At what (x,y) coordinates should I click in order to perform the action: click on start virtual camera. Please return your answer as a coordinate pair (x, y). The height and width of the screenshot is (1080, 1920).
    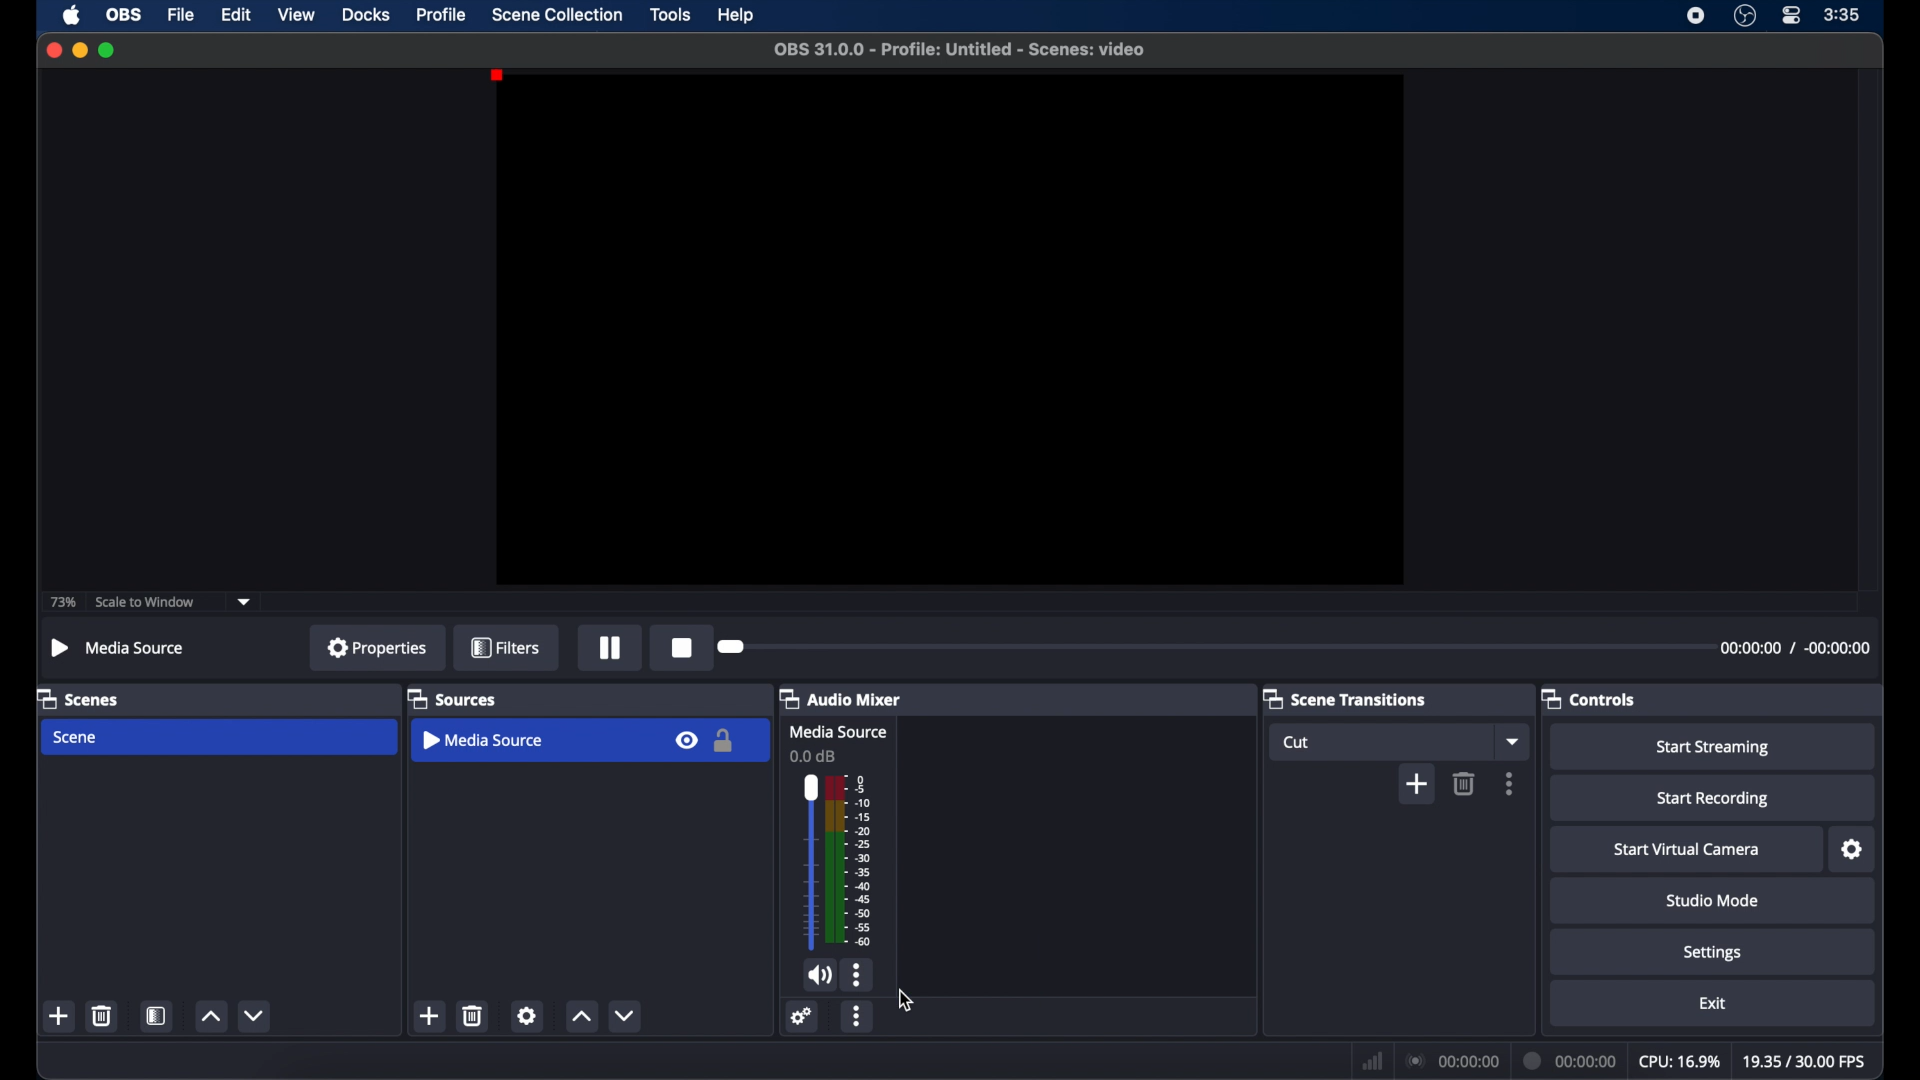
    Looking at the image, I should click on (1688, 849).